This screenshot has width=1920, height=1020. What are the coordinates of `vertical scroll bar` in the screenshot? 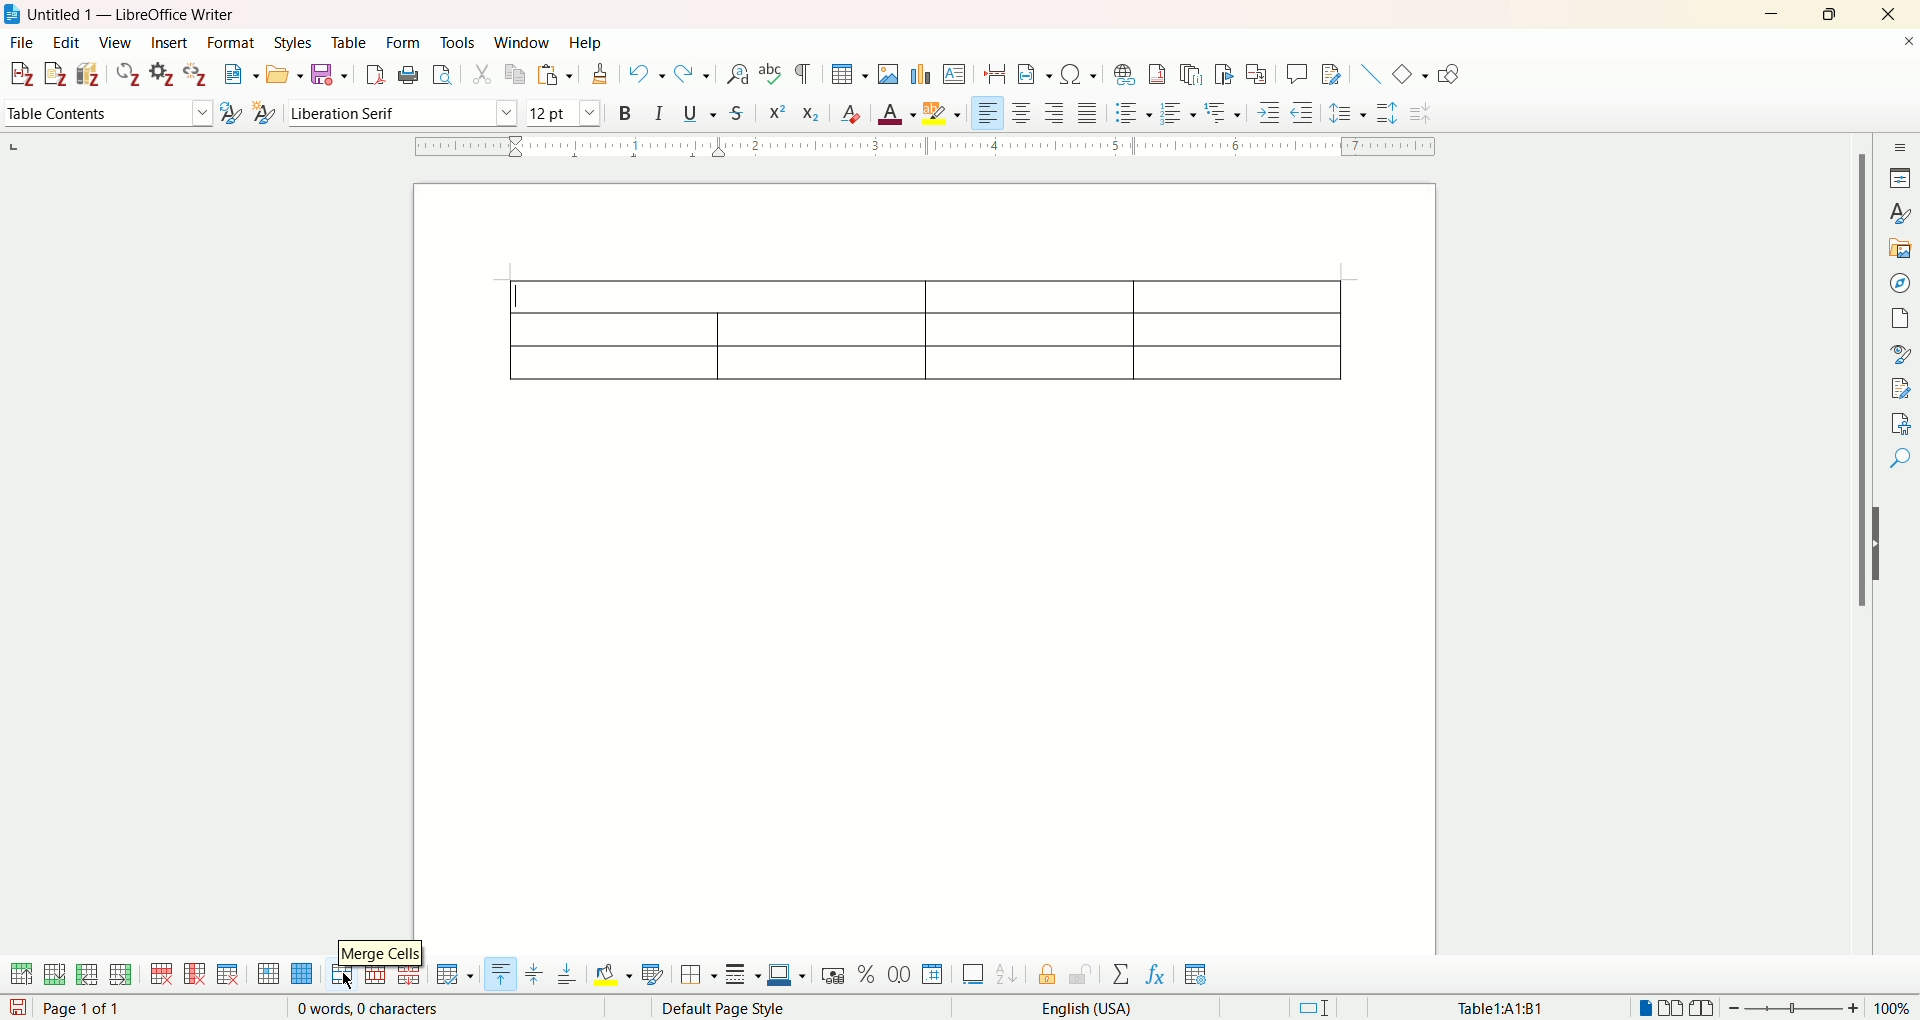 It's located at (1863, 560).